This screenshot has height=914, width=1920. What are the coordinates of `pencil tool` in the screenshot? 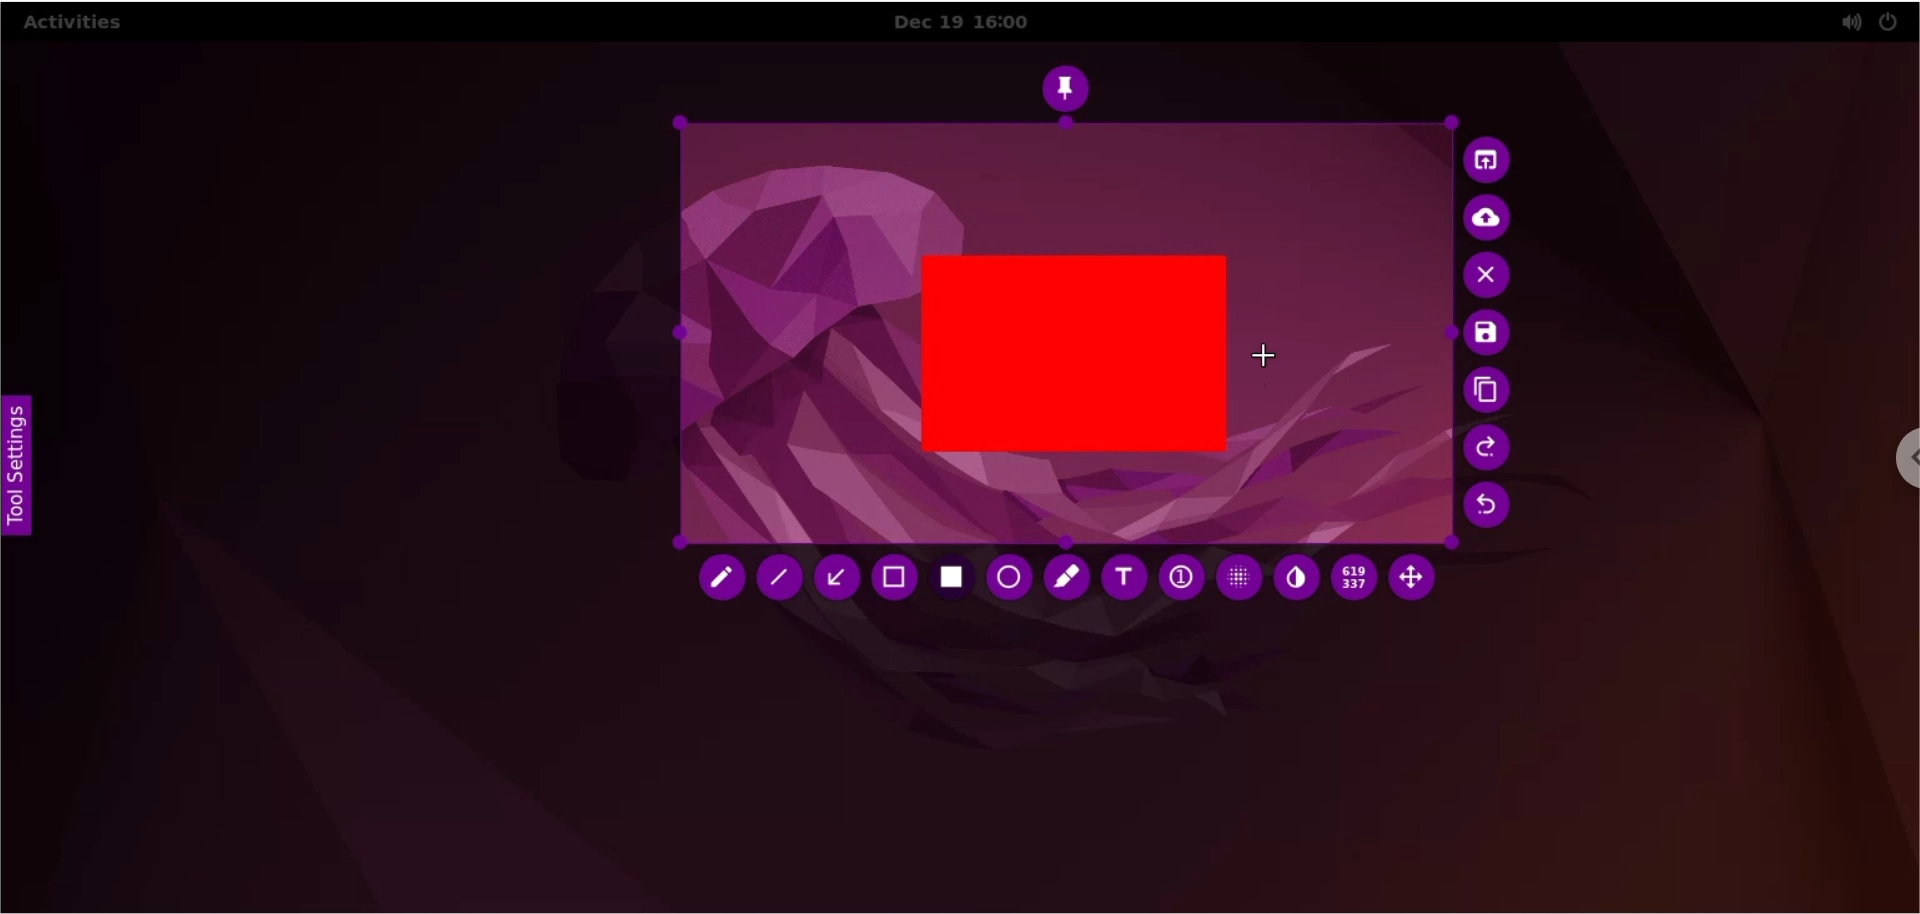 It's located at (721, 582).